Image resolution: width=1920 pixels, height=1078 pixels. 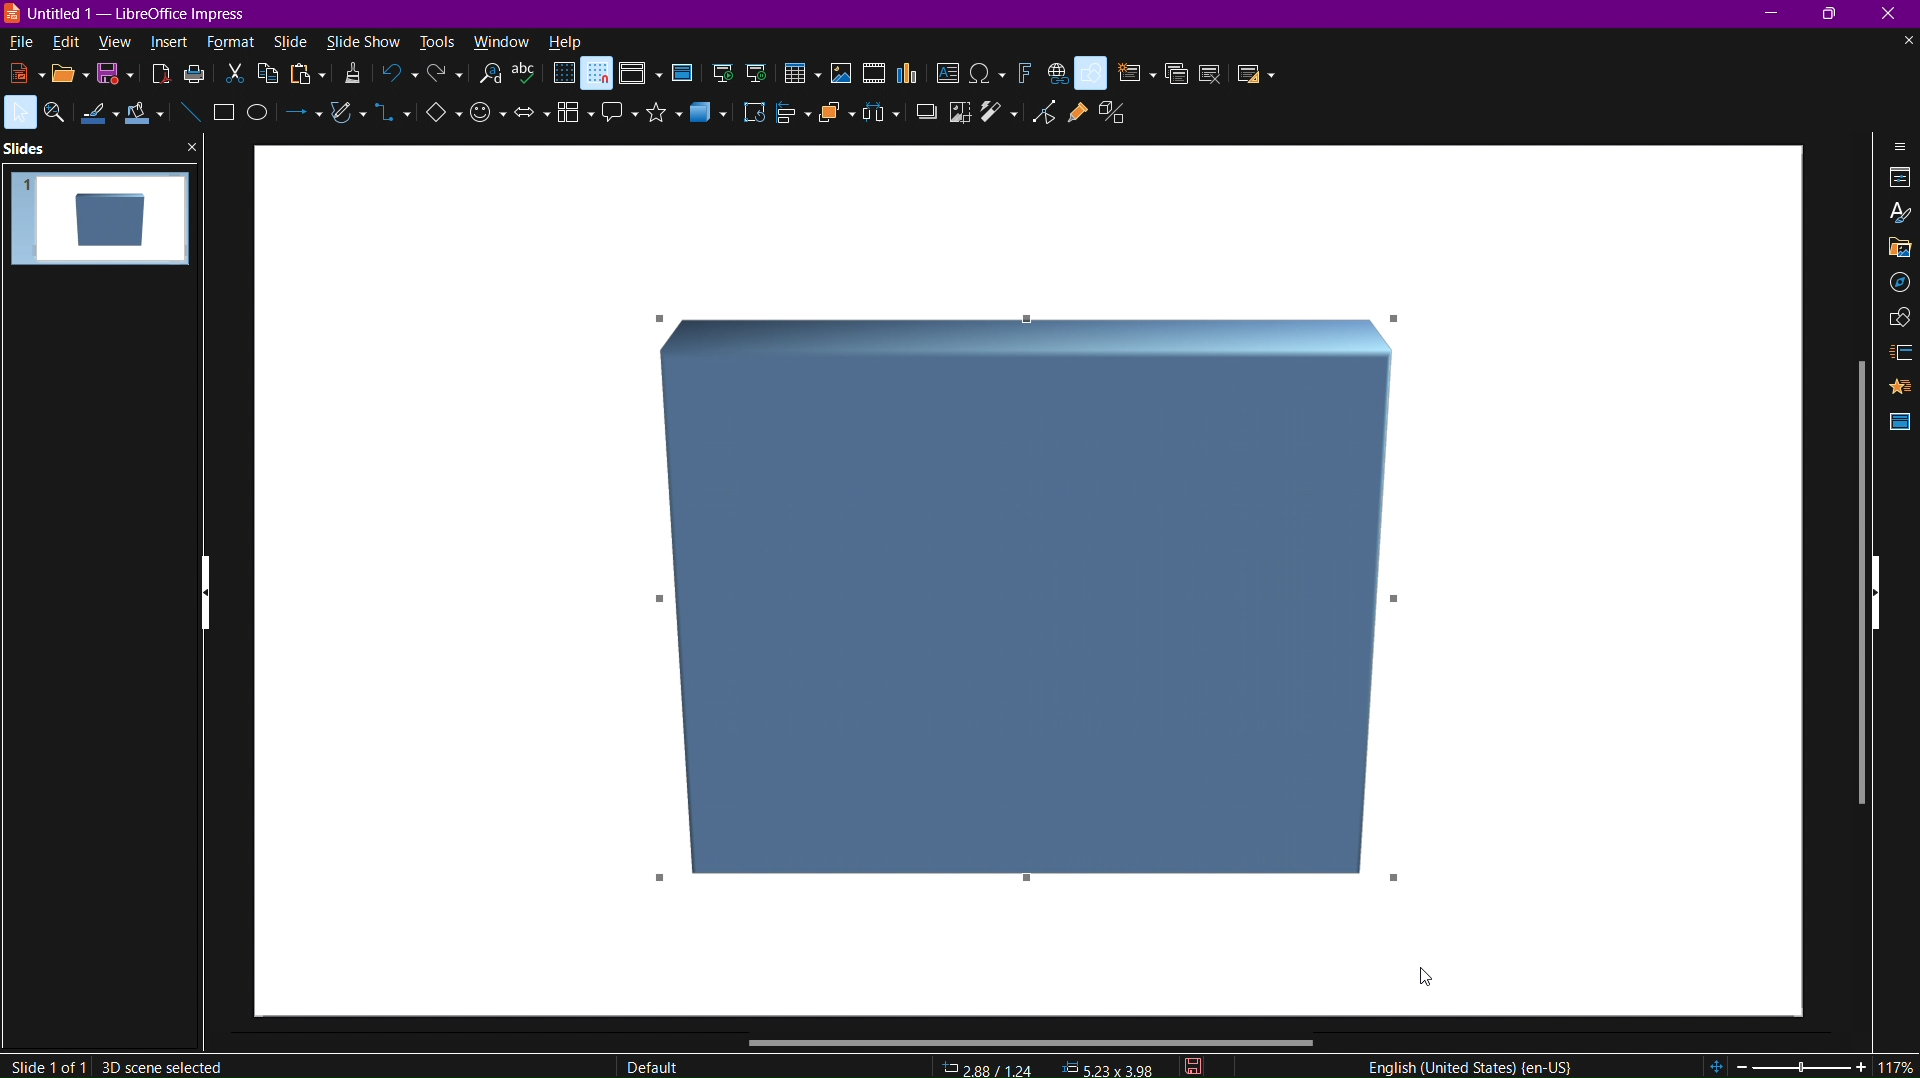 What do you see at coordinates (272, 77) in the screenshot?
I see `Copy` at bounding box center [272, 77].